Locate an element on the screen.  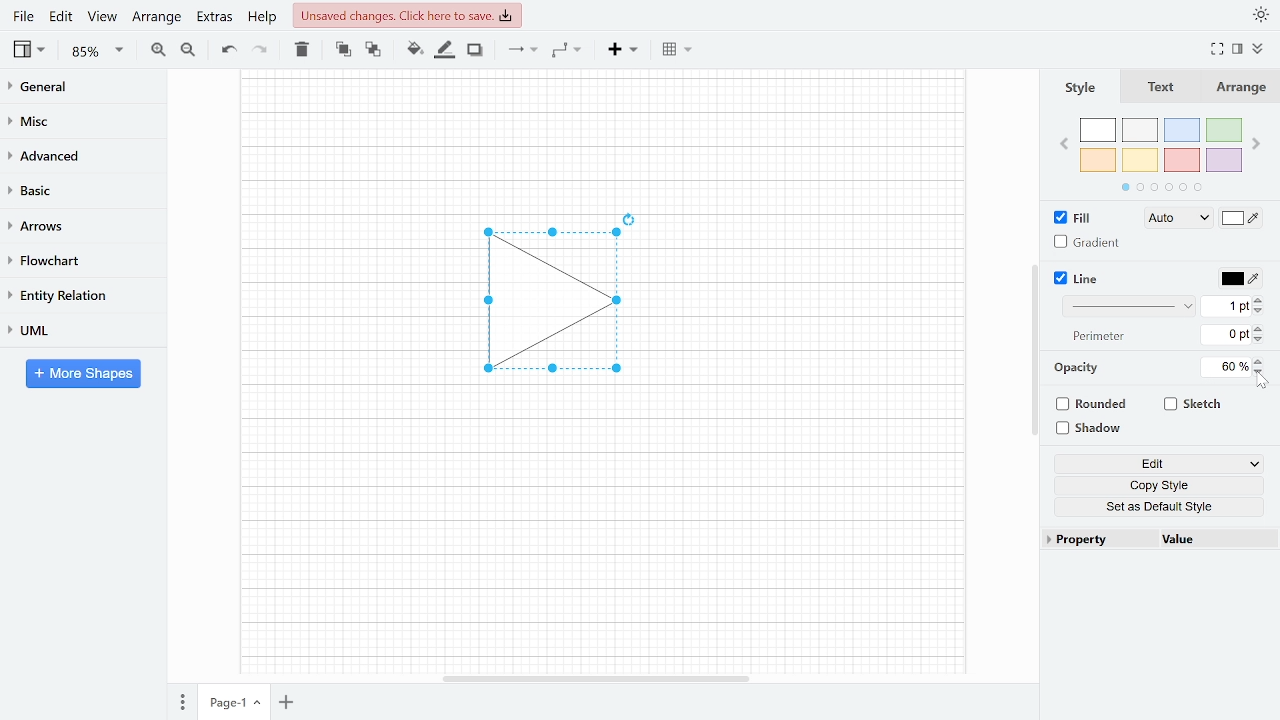
Fill color is located at coordinates (1242, 220).